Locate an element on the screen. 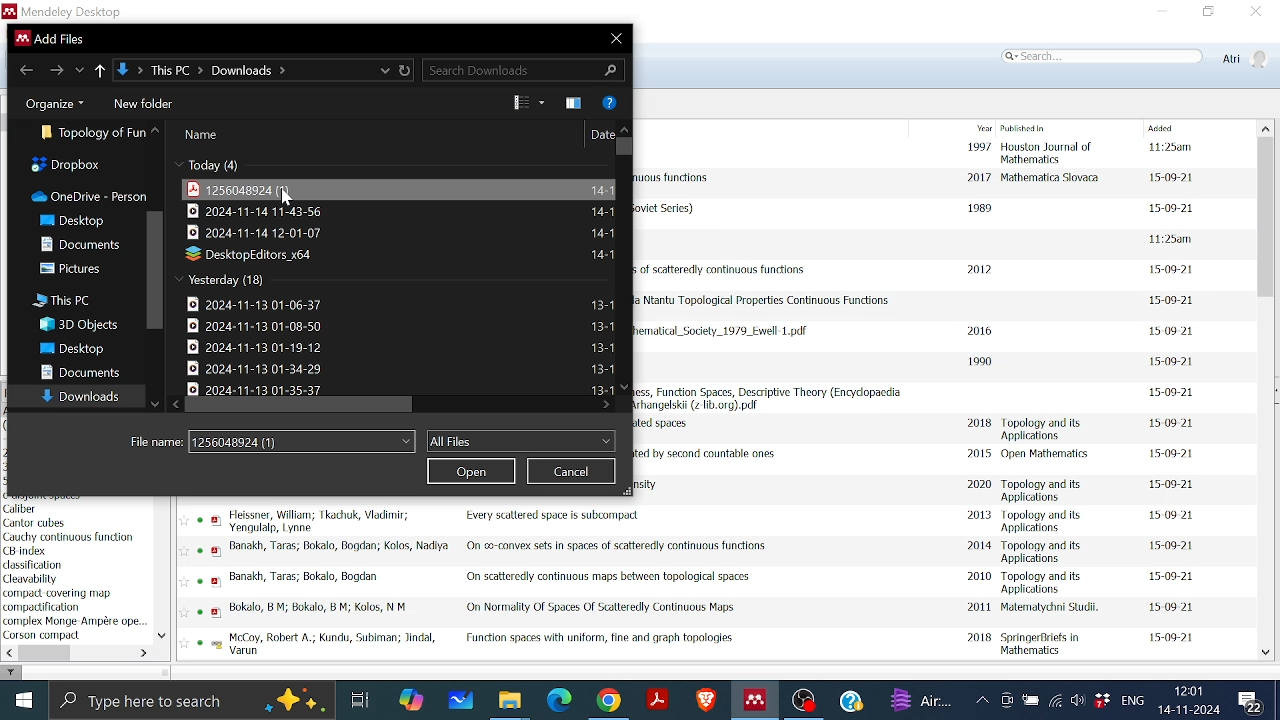 Image resolution: width=1280 pixels, height=720 pixels. File is located at coordinates (601, 304).